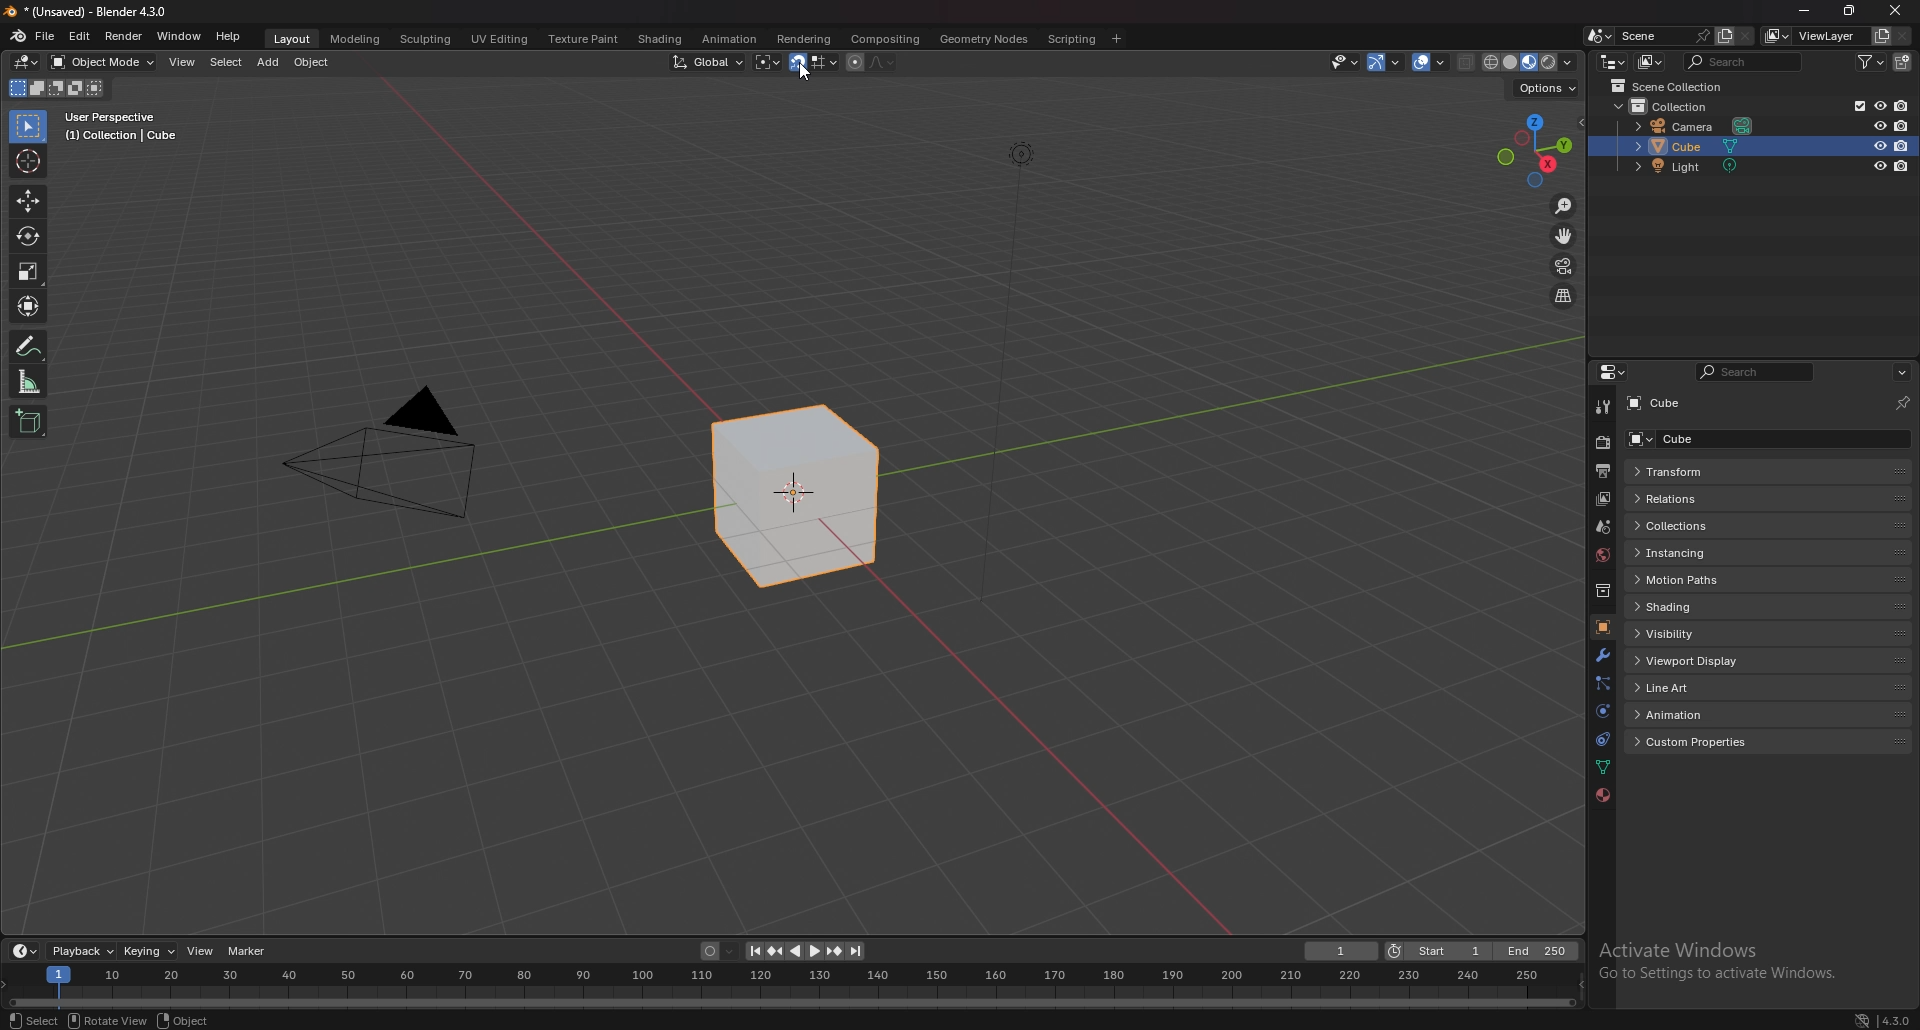 Image resolution: width=1920 pixels, height=1030 pixels. Describe the element at coordinates (28, 1021) in the screenshot. I see `select` at that location.